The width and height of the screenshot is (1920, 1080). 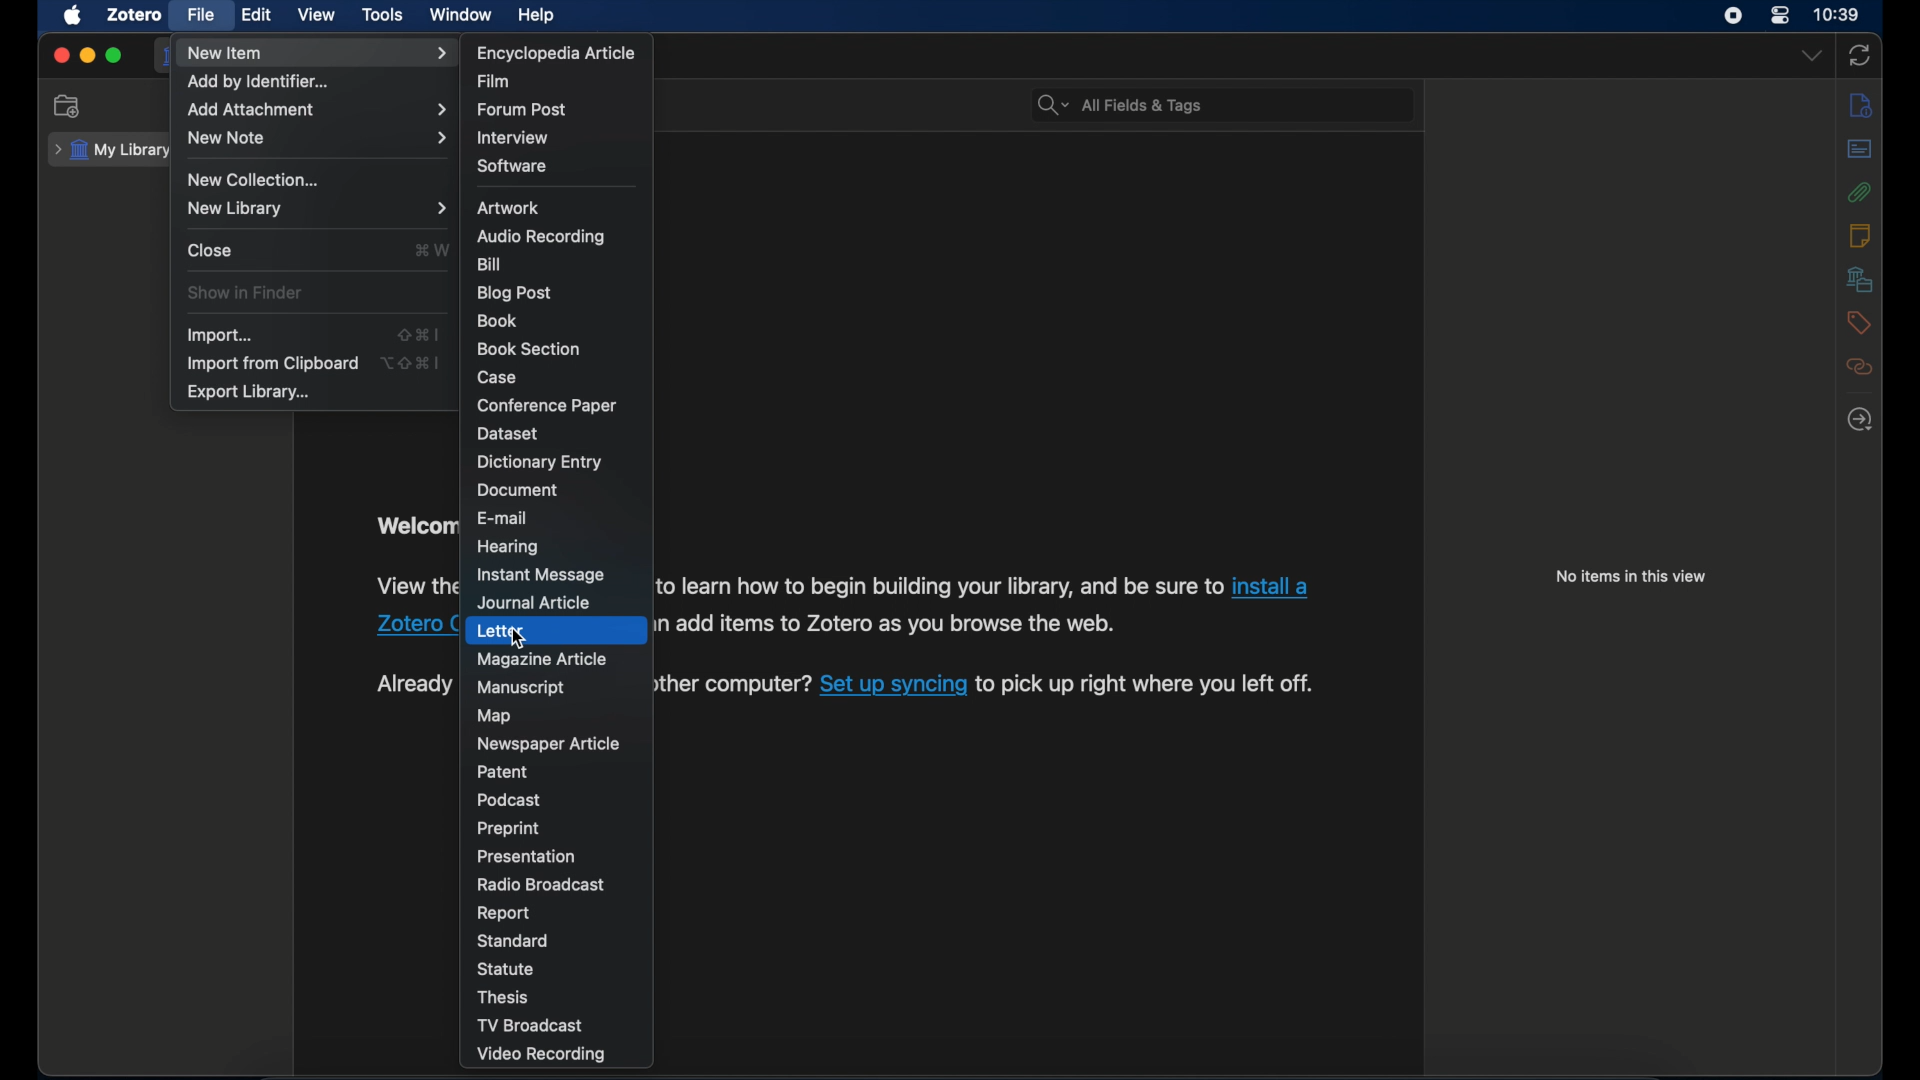 I want to click on e-mail, so click(x=503, y=517).